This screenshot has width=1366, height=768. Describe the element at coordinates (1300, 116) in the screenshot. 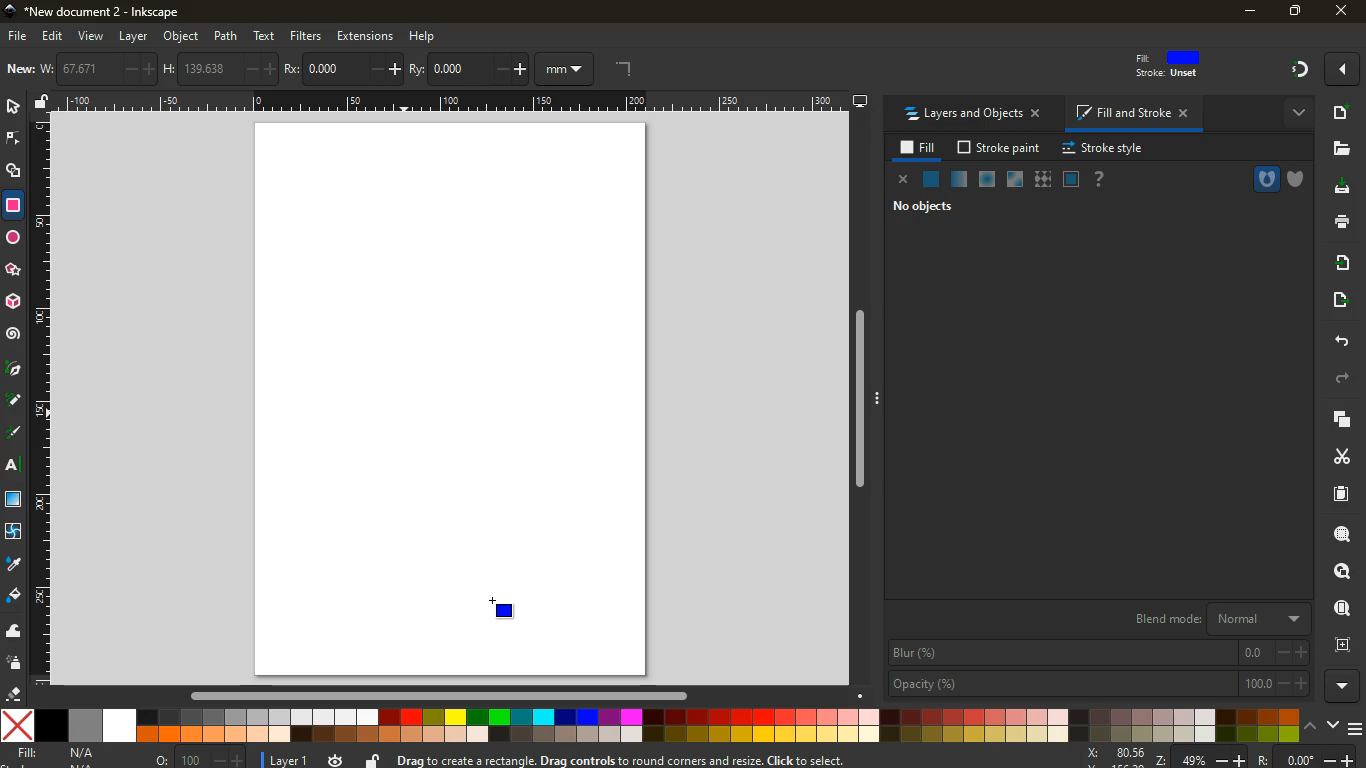

I see `more` at that location.